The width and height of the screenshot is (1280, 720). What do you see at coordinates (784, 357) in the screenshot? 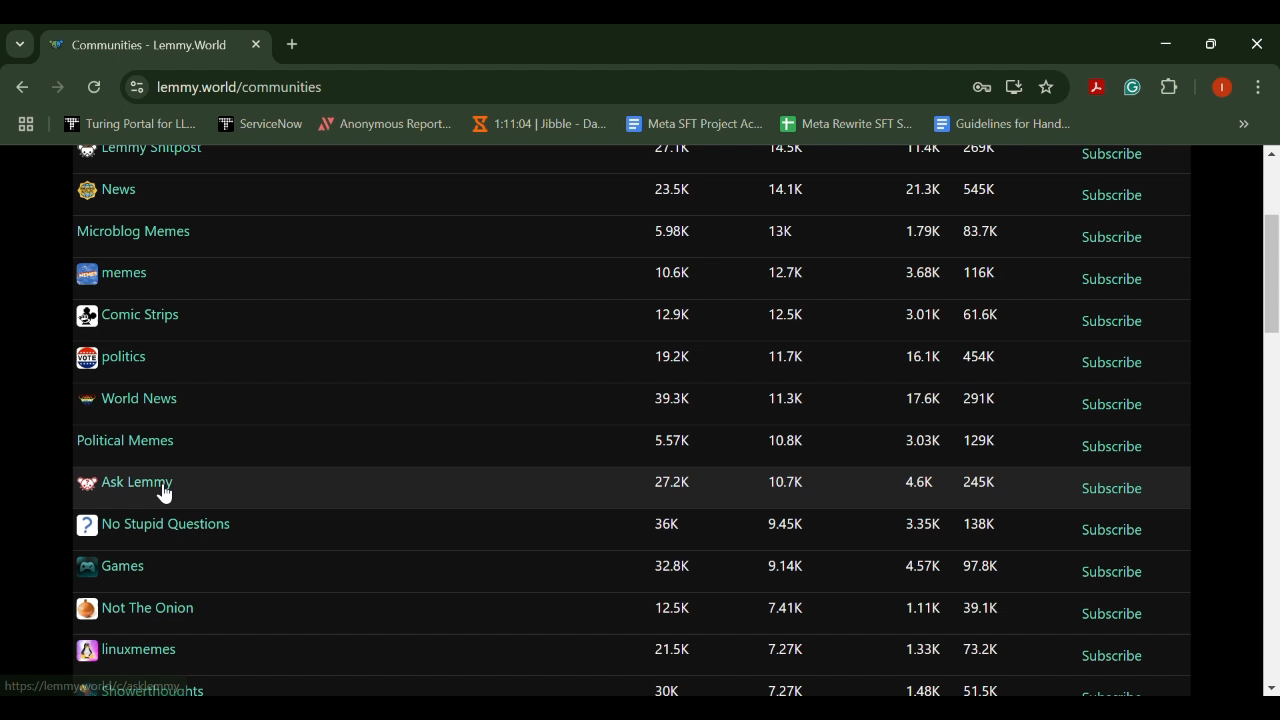
I see `11.7K` at bounding box center [784, 357].